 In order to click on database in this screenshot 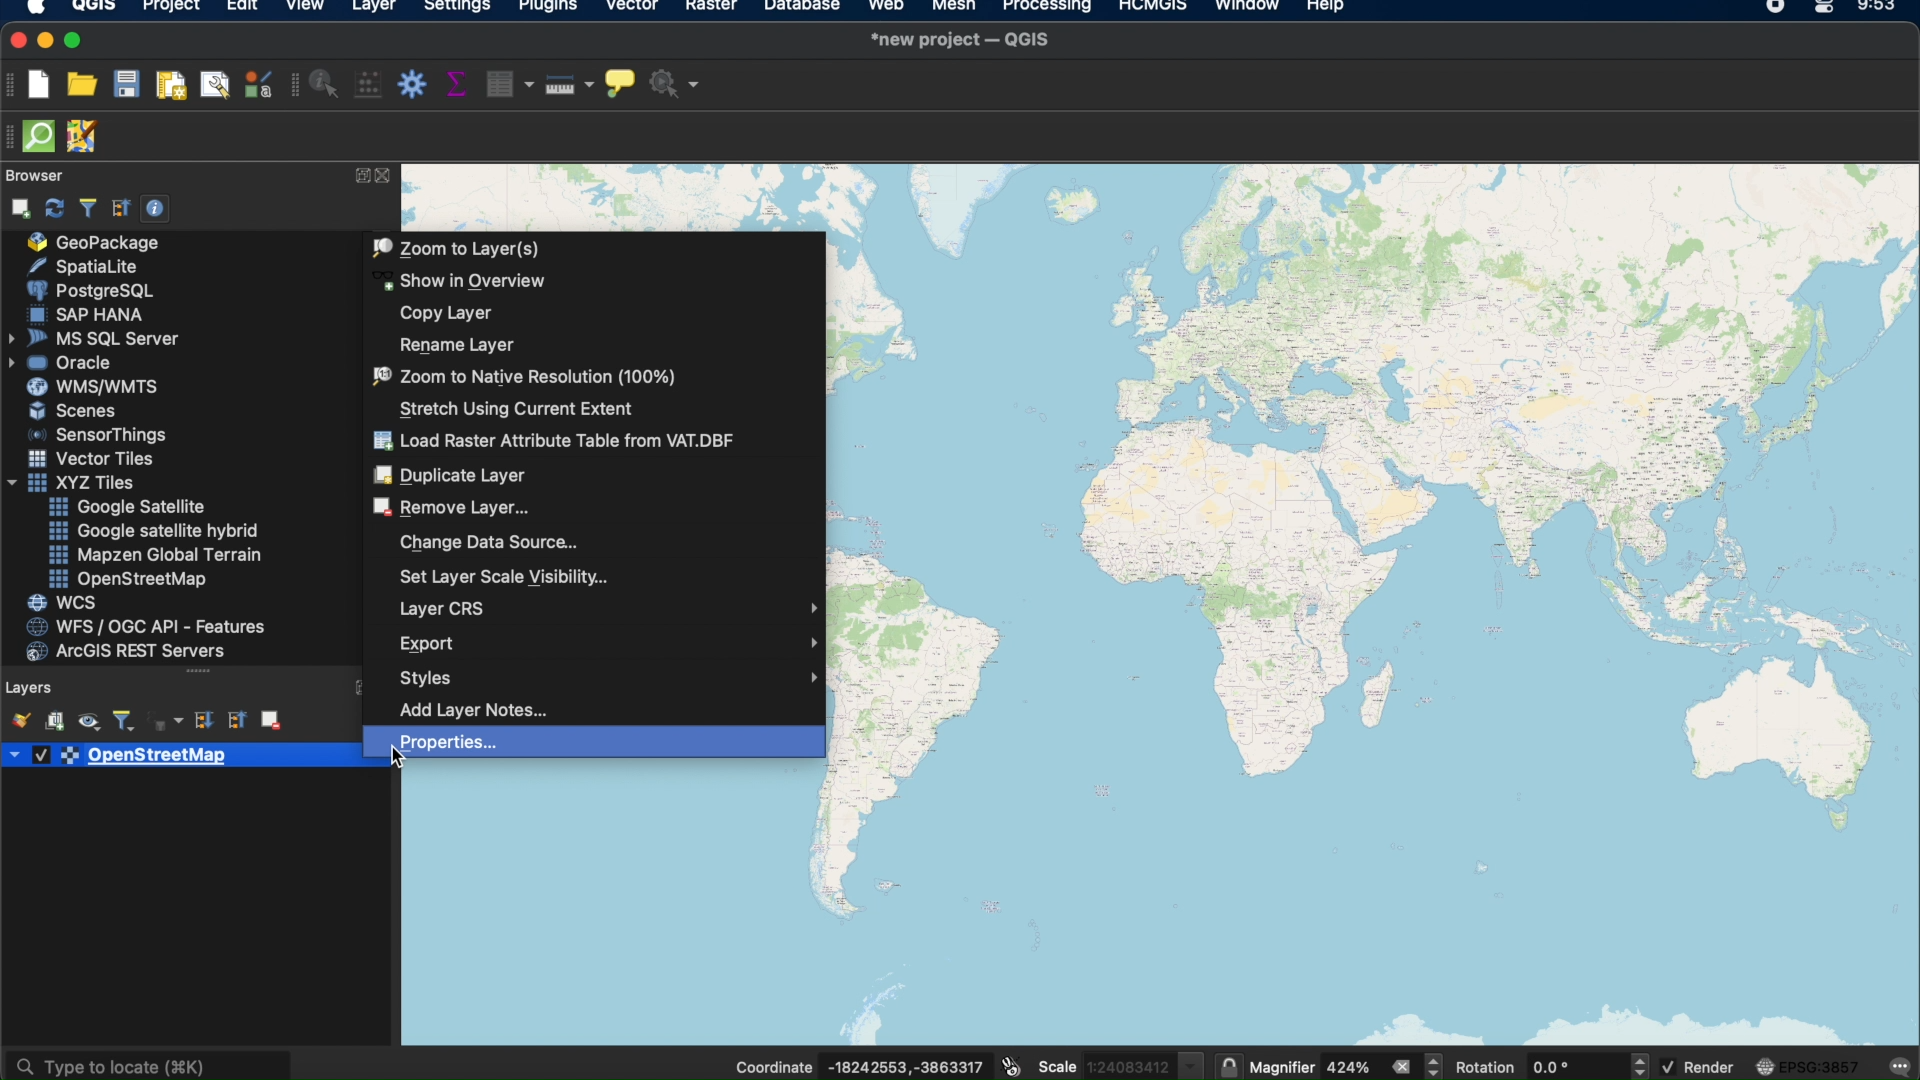, I will do `click(799, 8)`.